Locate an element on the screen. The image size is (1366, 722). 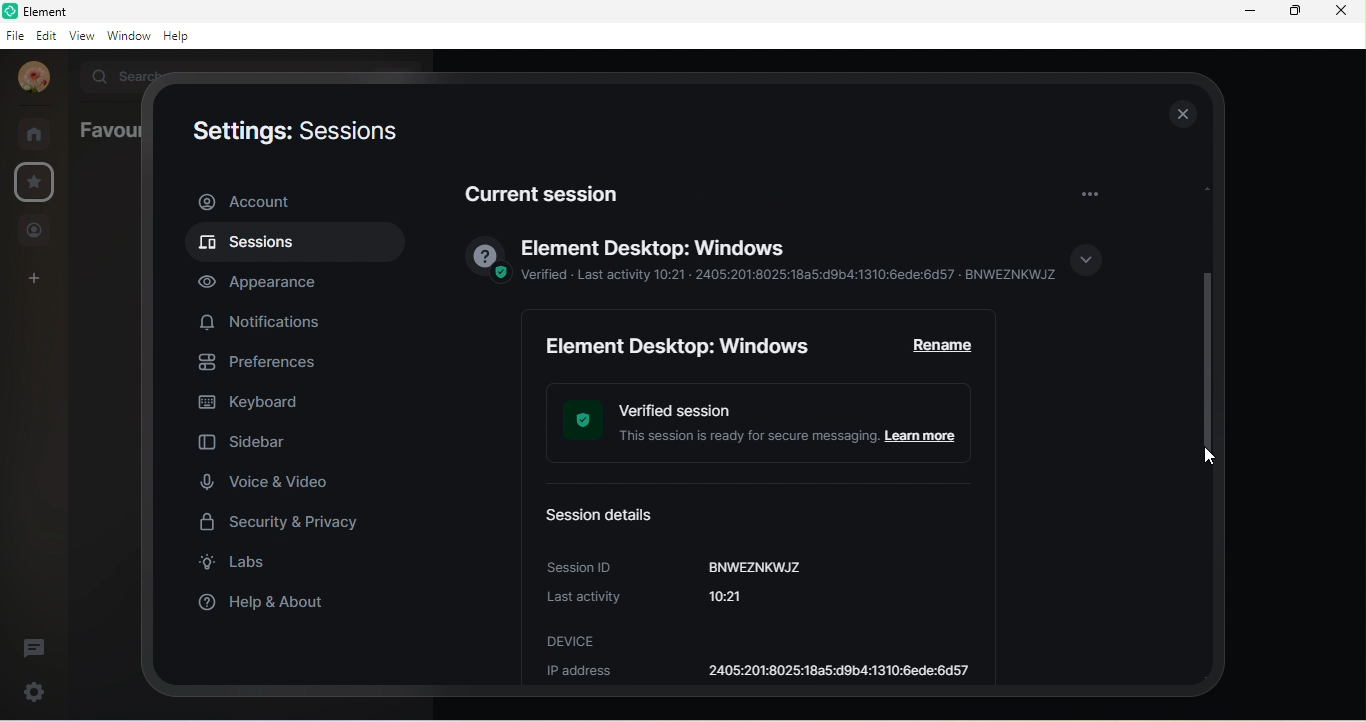
notification is located at coordinates (265, 320).